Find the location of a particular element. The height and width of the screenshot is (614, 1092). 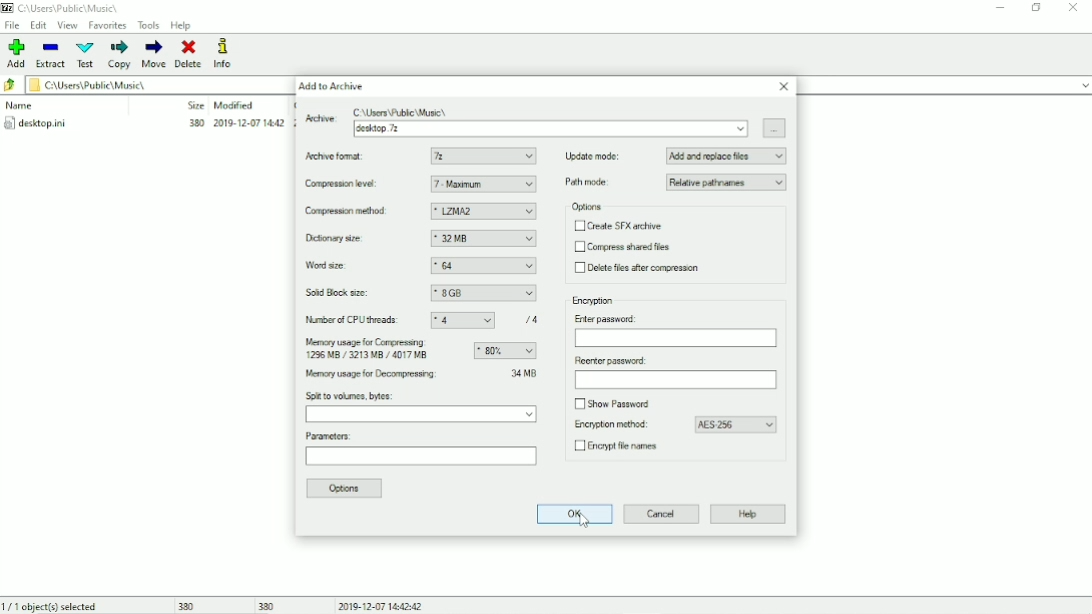

Help is located at coordinates (182, 25).